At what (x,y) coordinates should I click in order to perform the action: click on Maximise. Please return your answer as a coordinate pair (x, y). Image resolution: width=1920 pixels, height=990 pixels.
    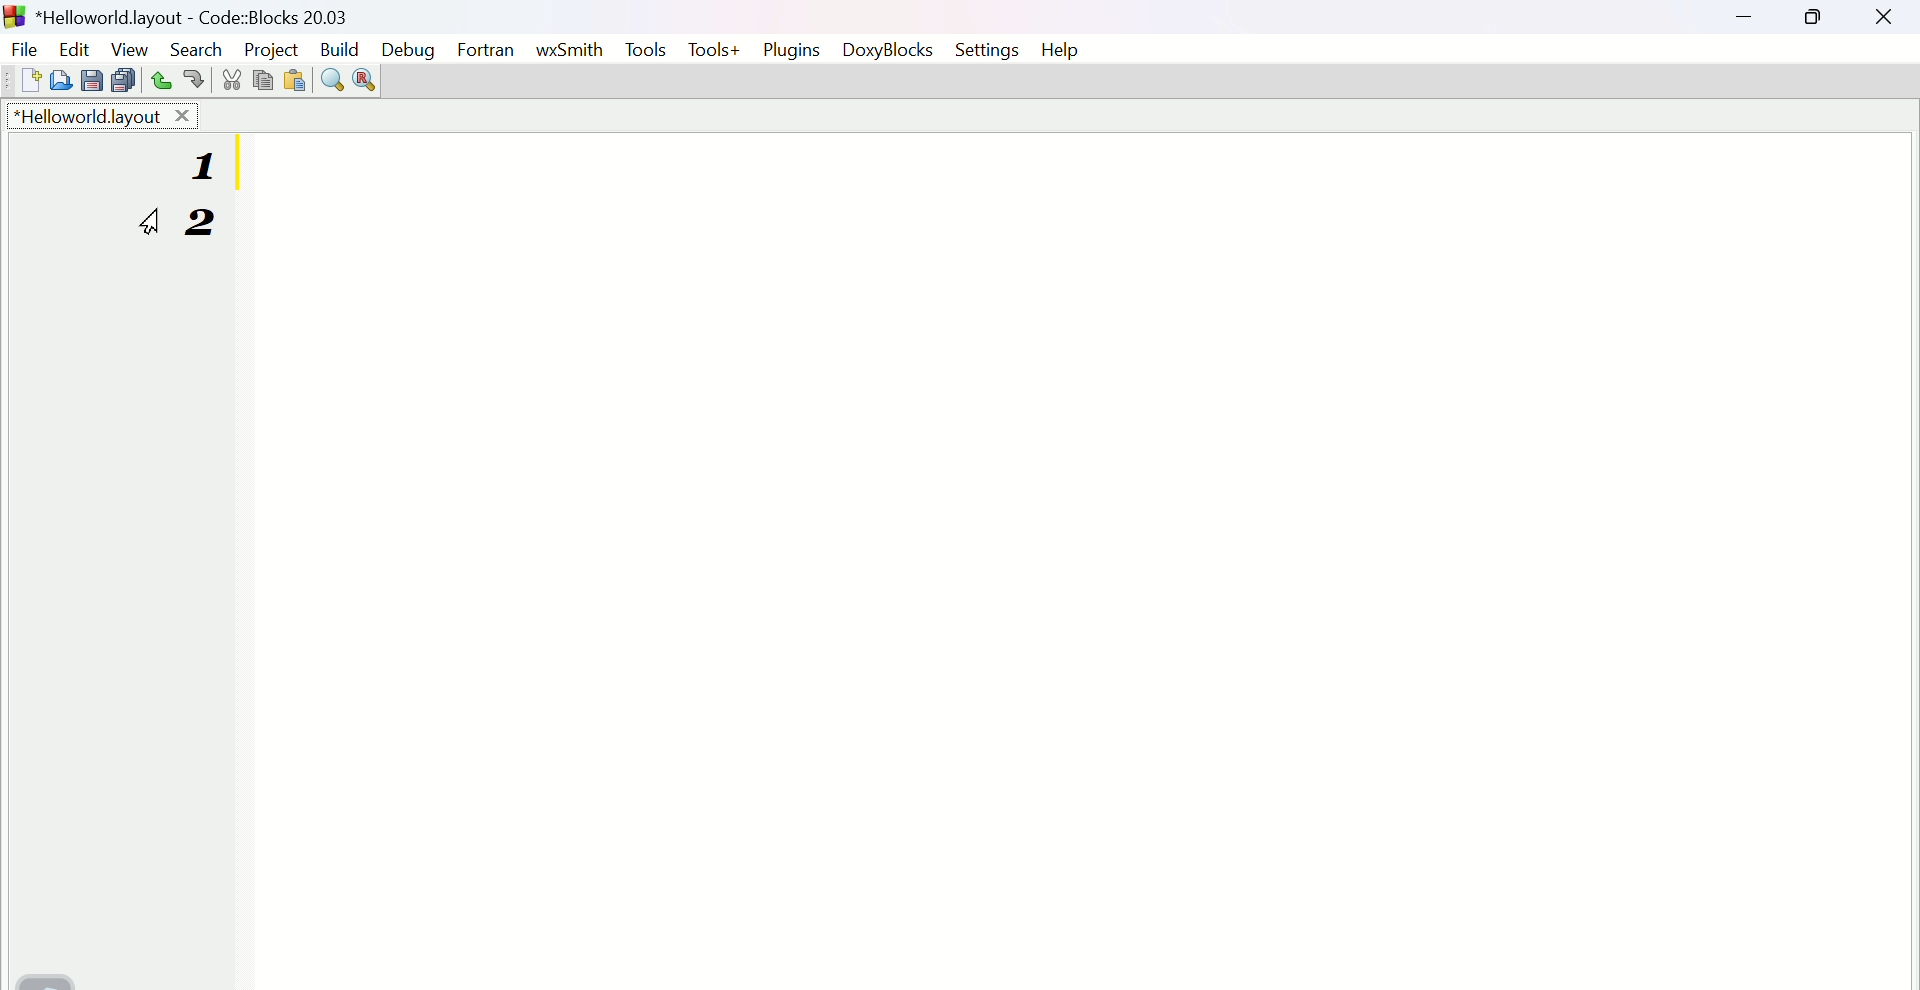
    Looking at the image, I should click on (1816, 23).